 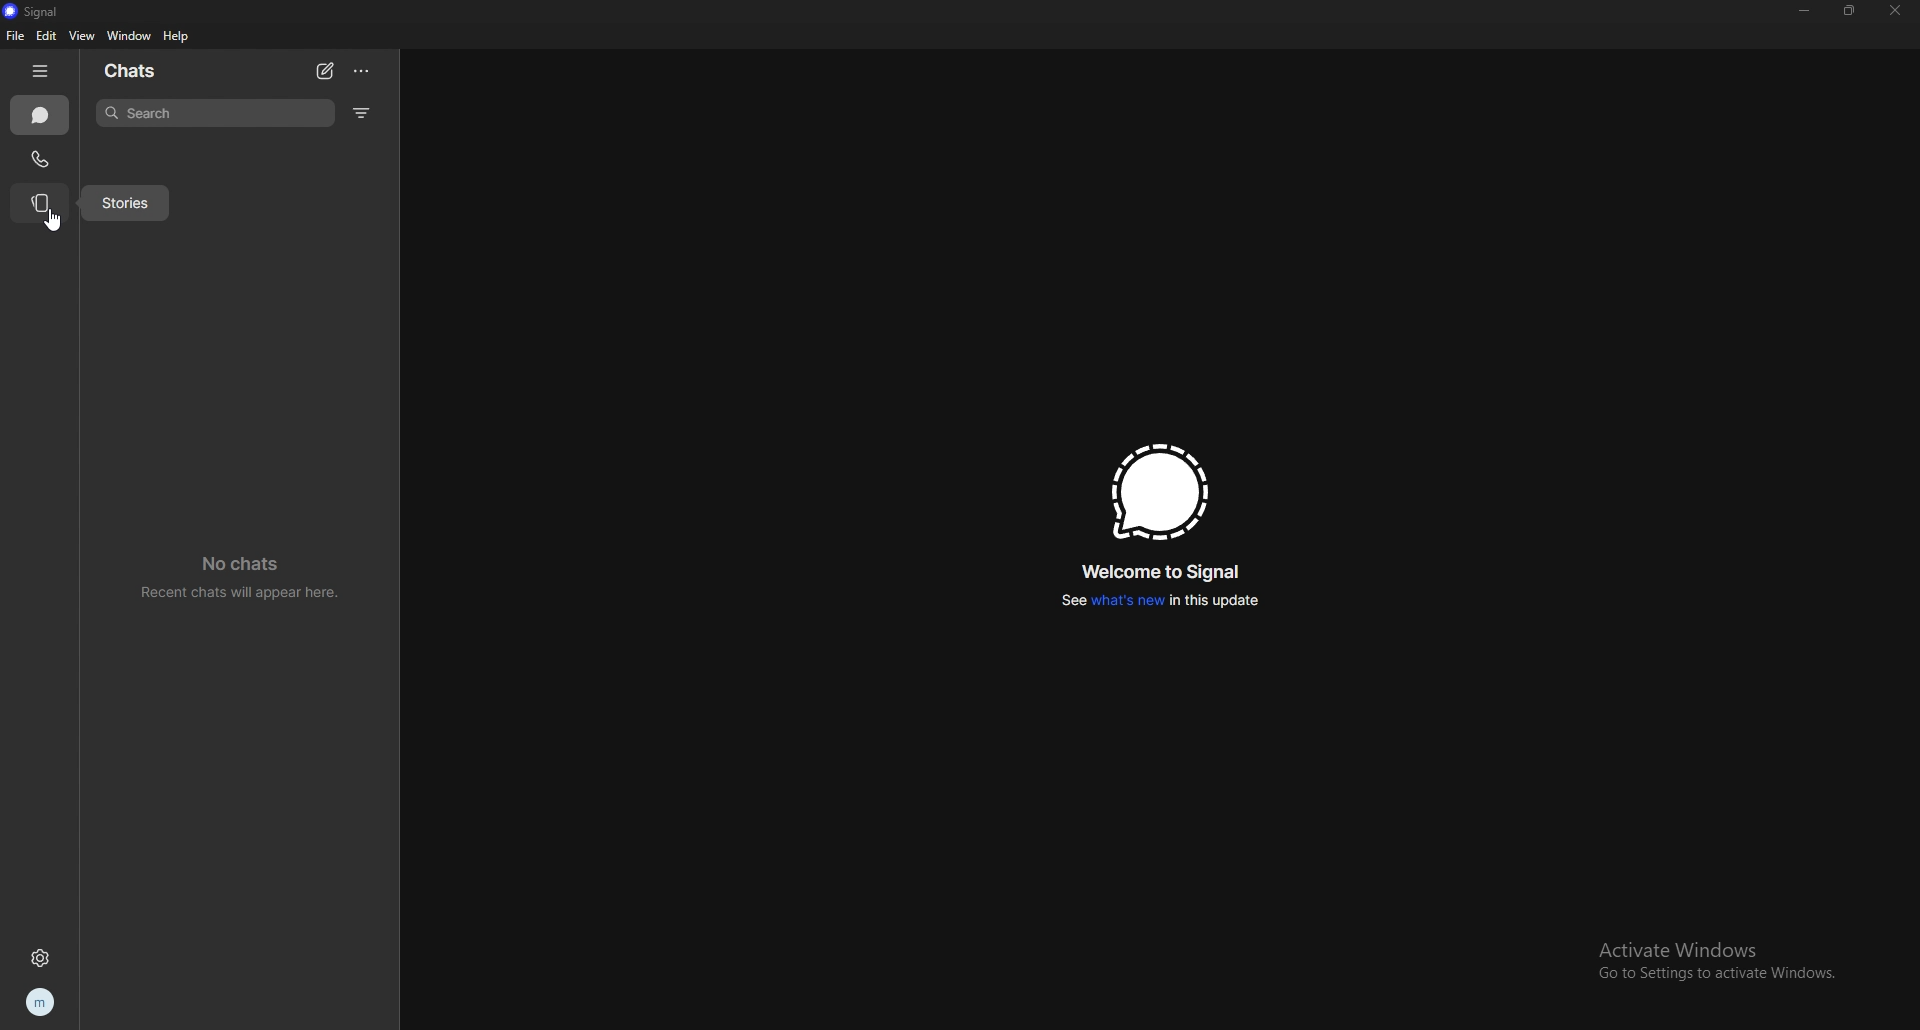 I want to click on chats, so click(x=145, y=71).